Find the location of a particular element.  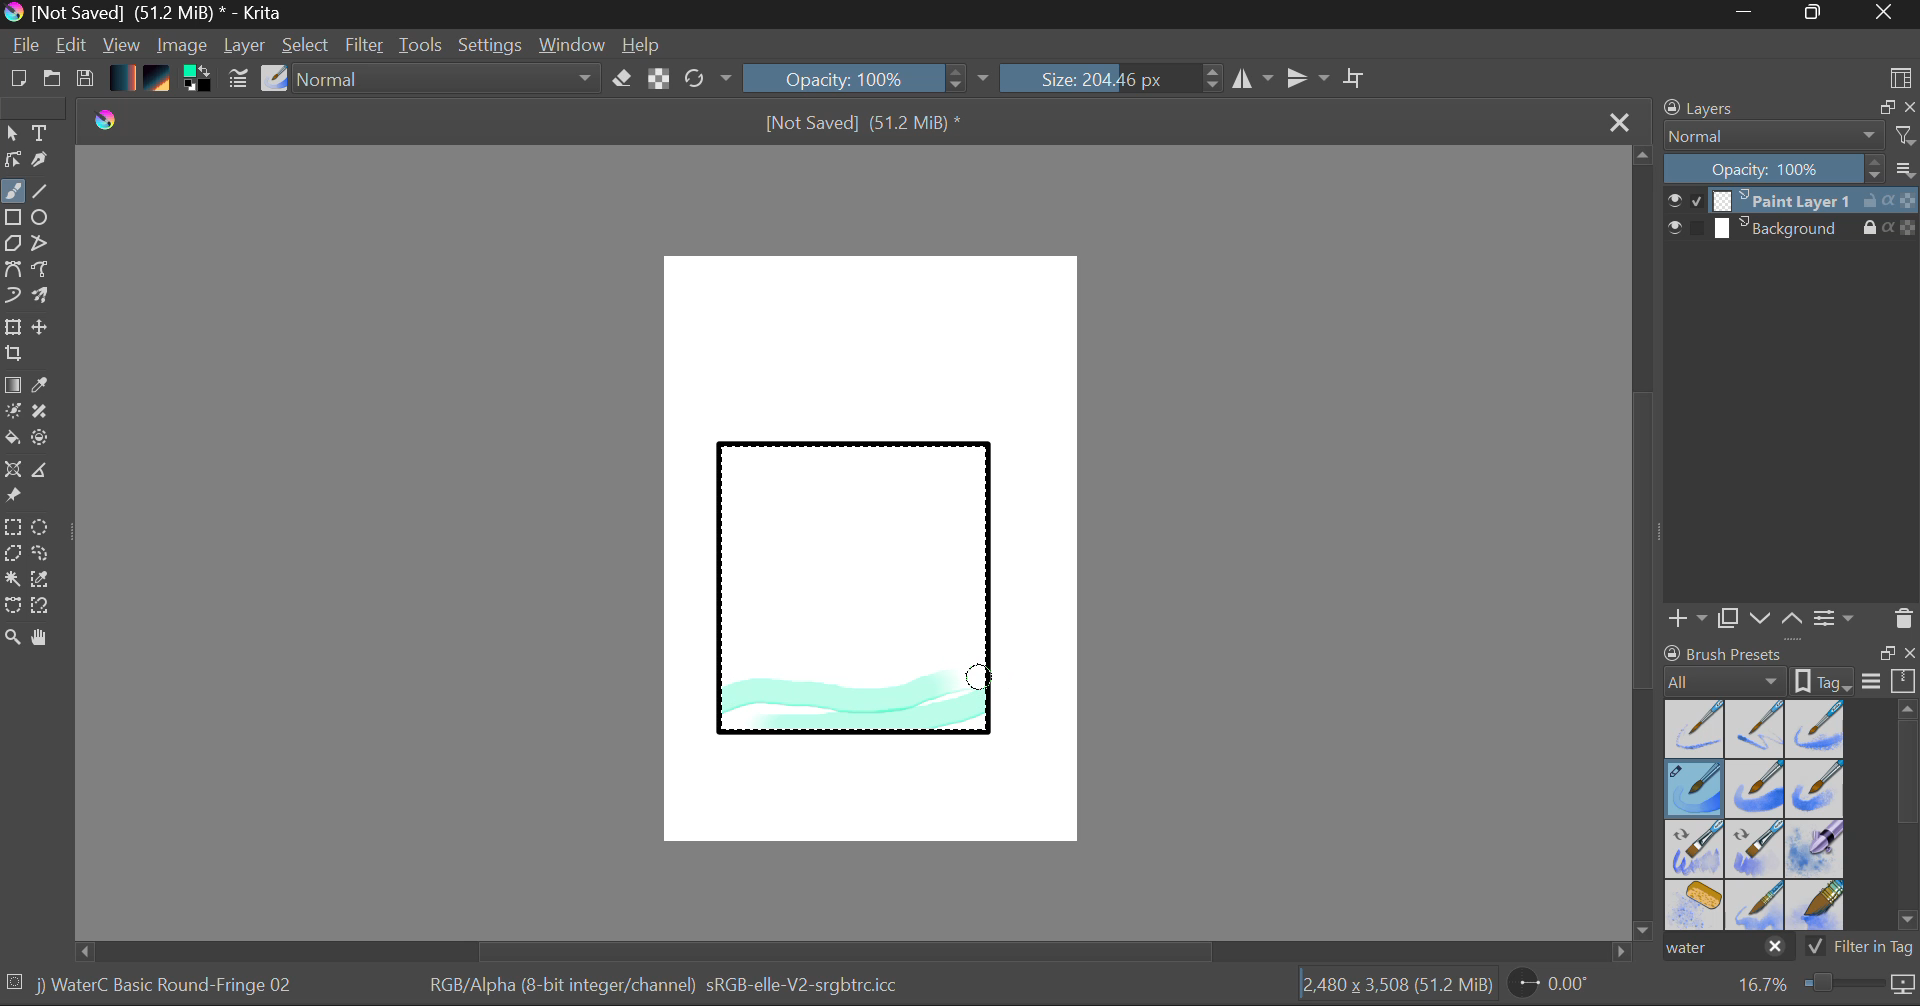

Vertical Mirror Flip is located at coordinates (1252, 79).